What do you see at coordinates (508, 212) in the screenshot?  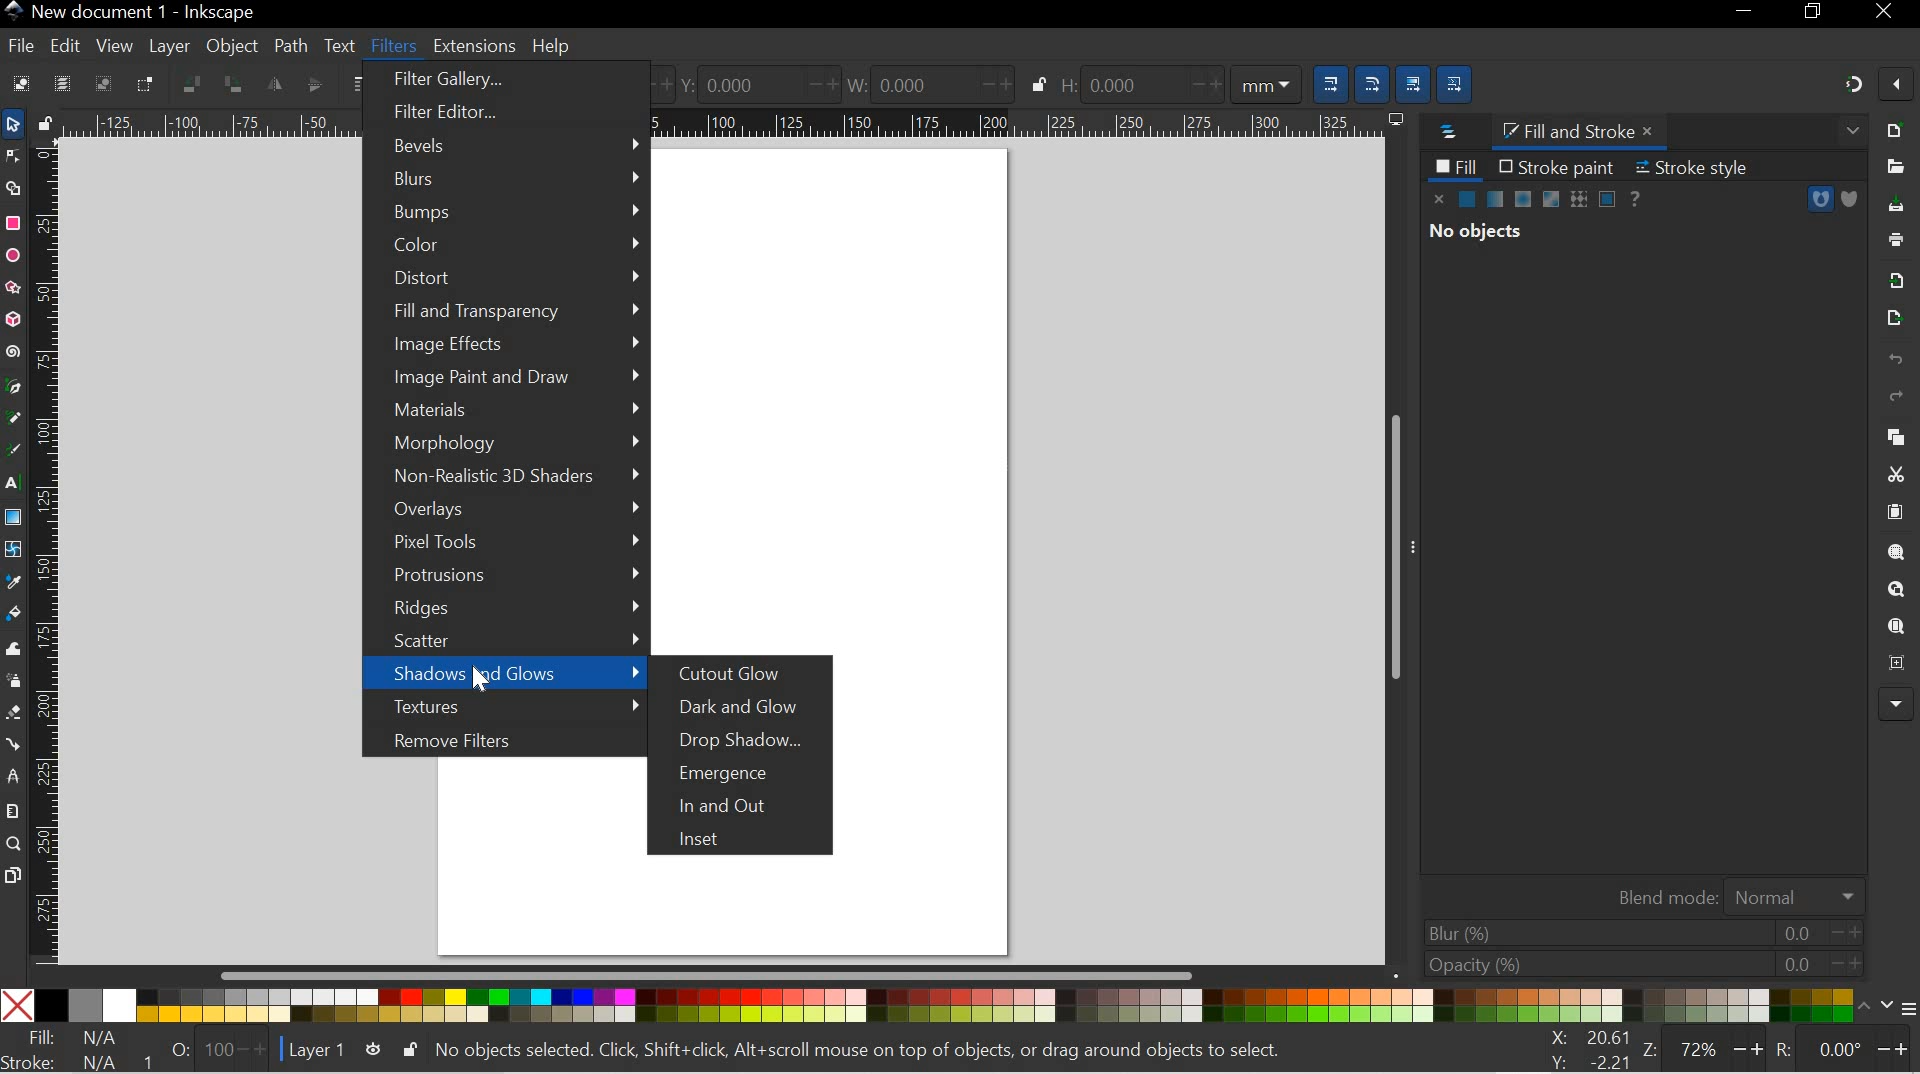 I see `BUMPS` at bounding box center [508, 212].